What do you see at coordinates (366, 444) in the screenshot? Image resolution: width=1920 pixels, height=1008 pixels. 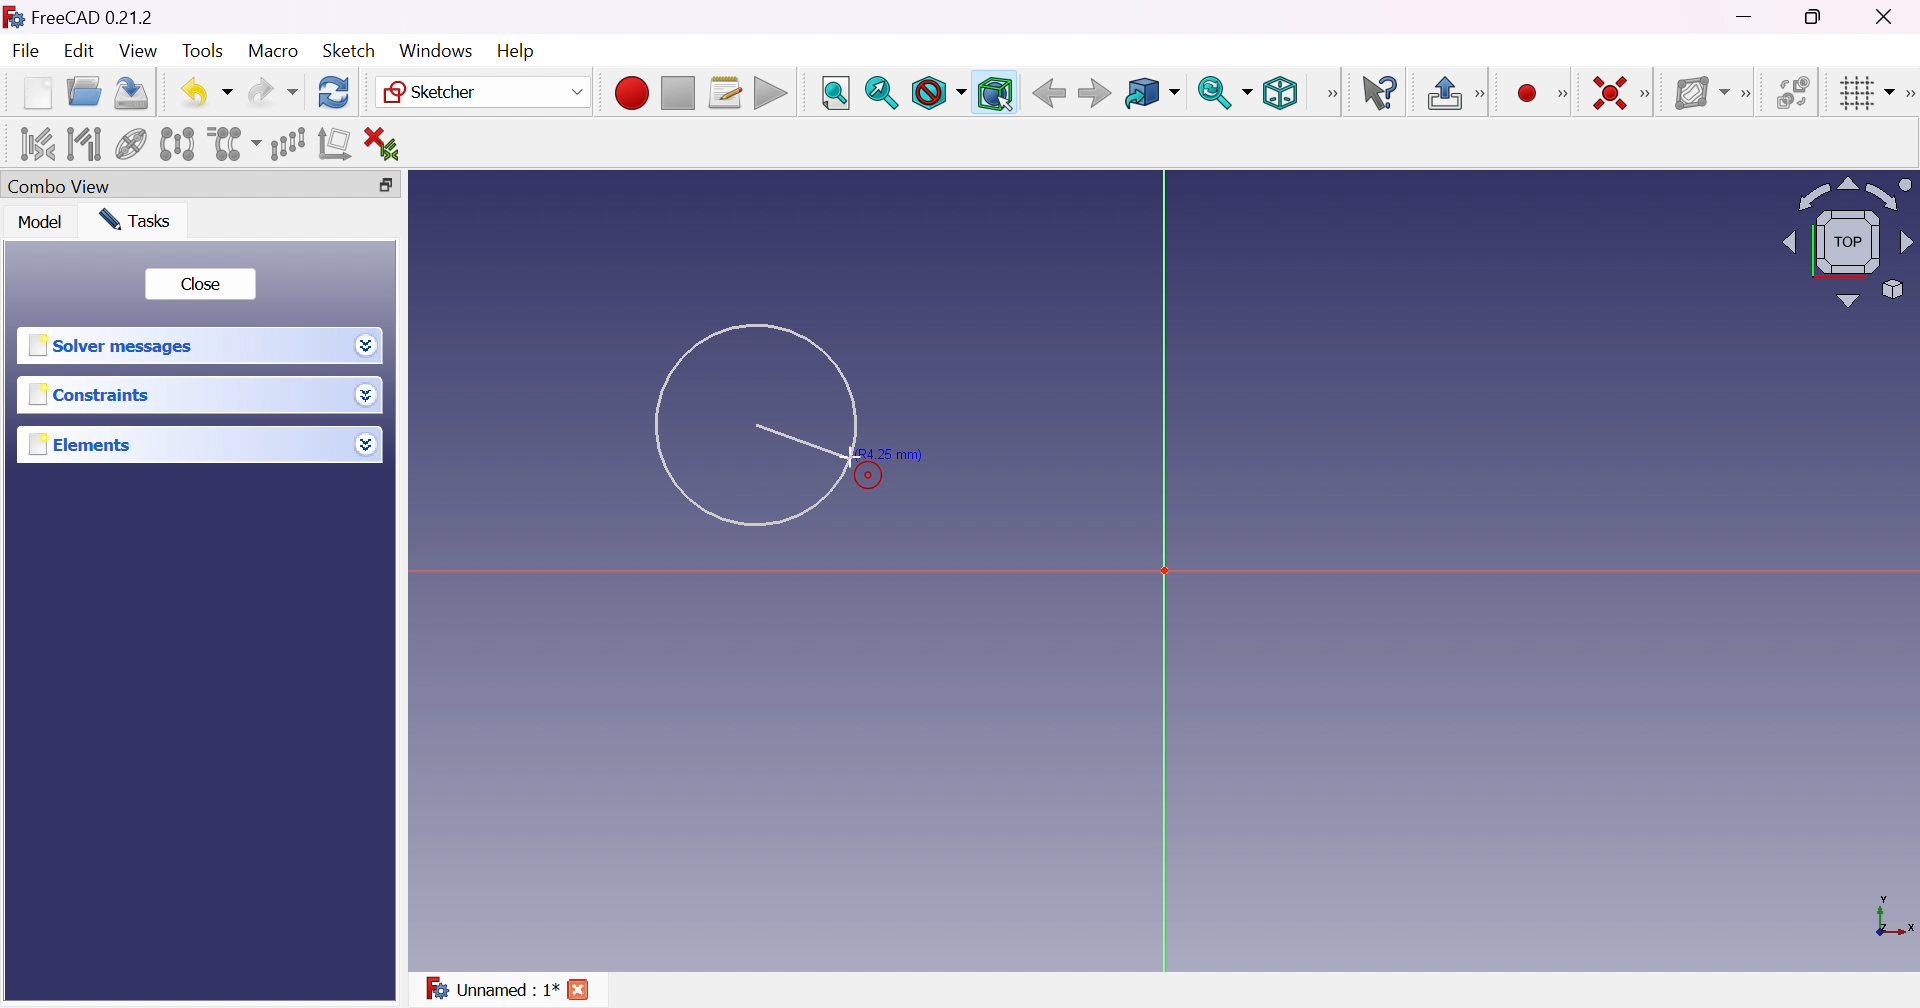 I see `Drop down` at bounding box center [366, 444].